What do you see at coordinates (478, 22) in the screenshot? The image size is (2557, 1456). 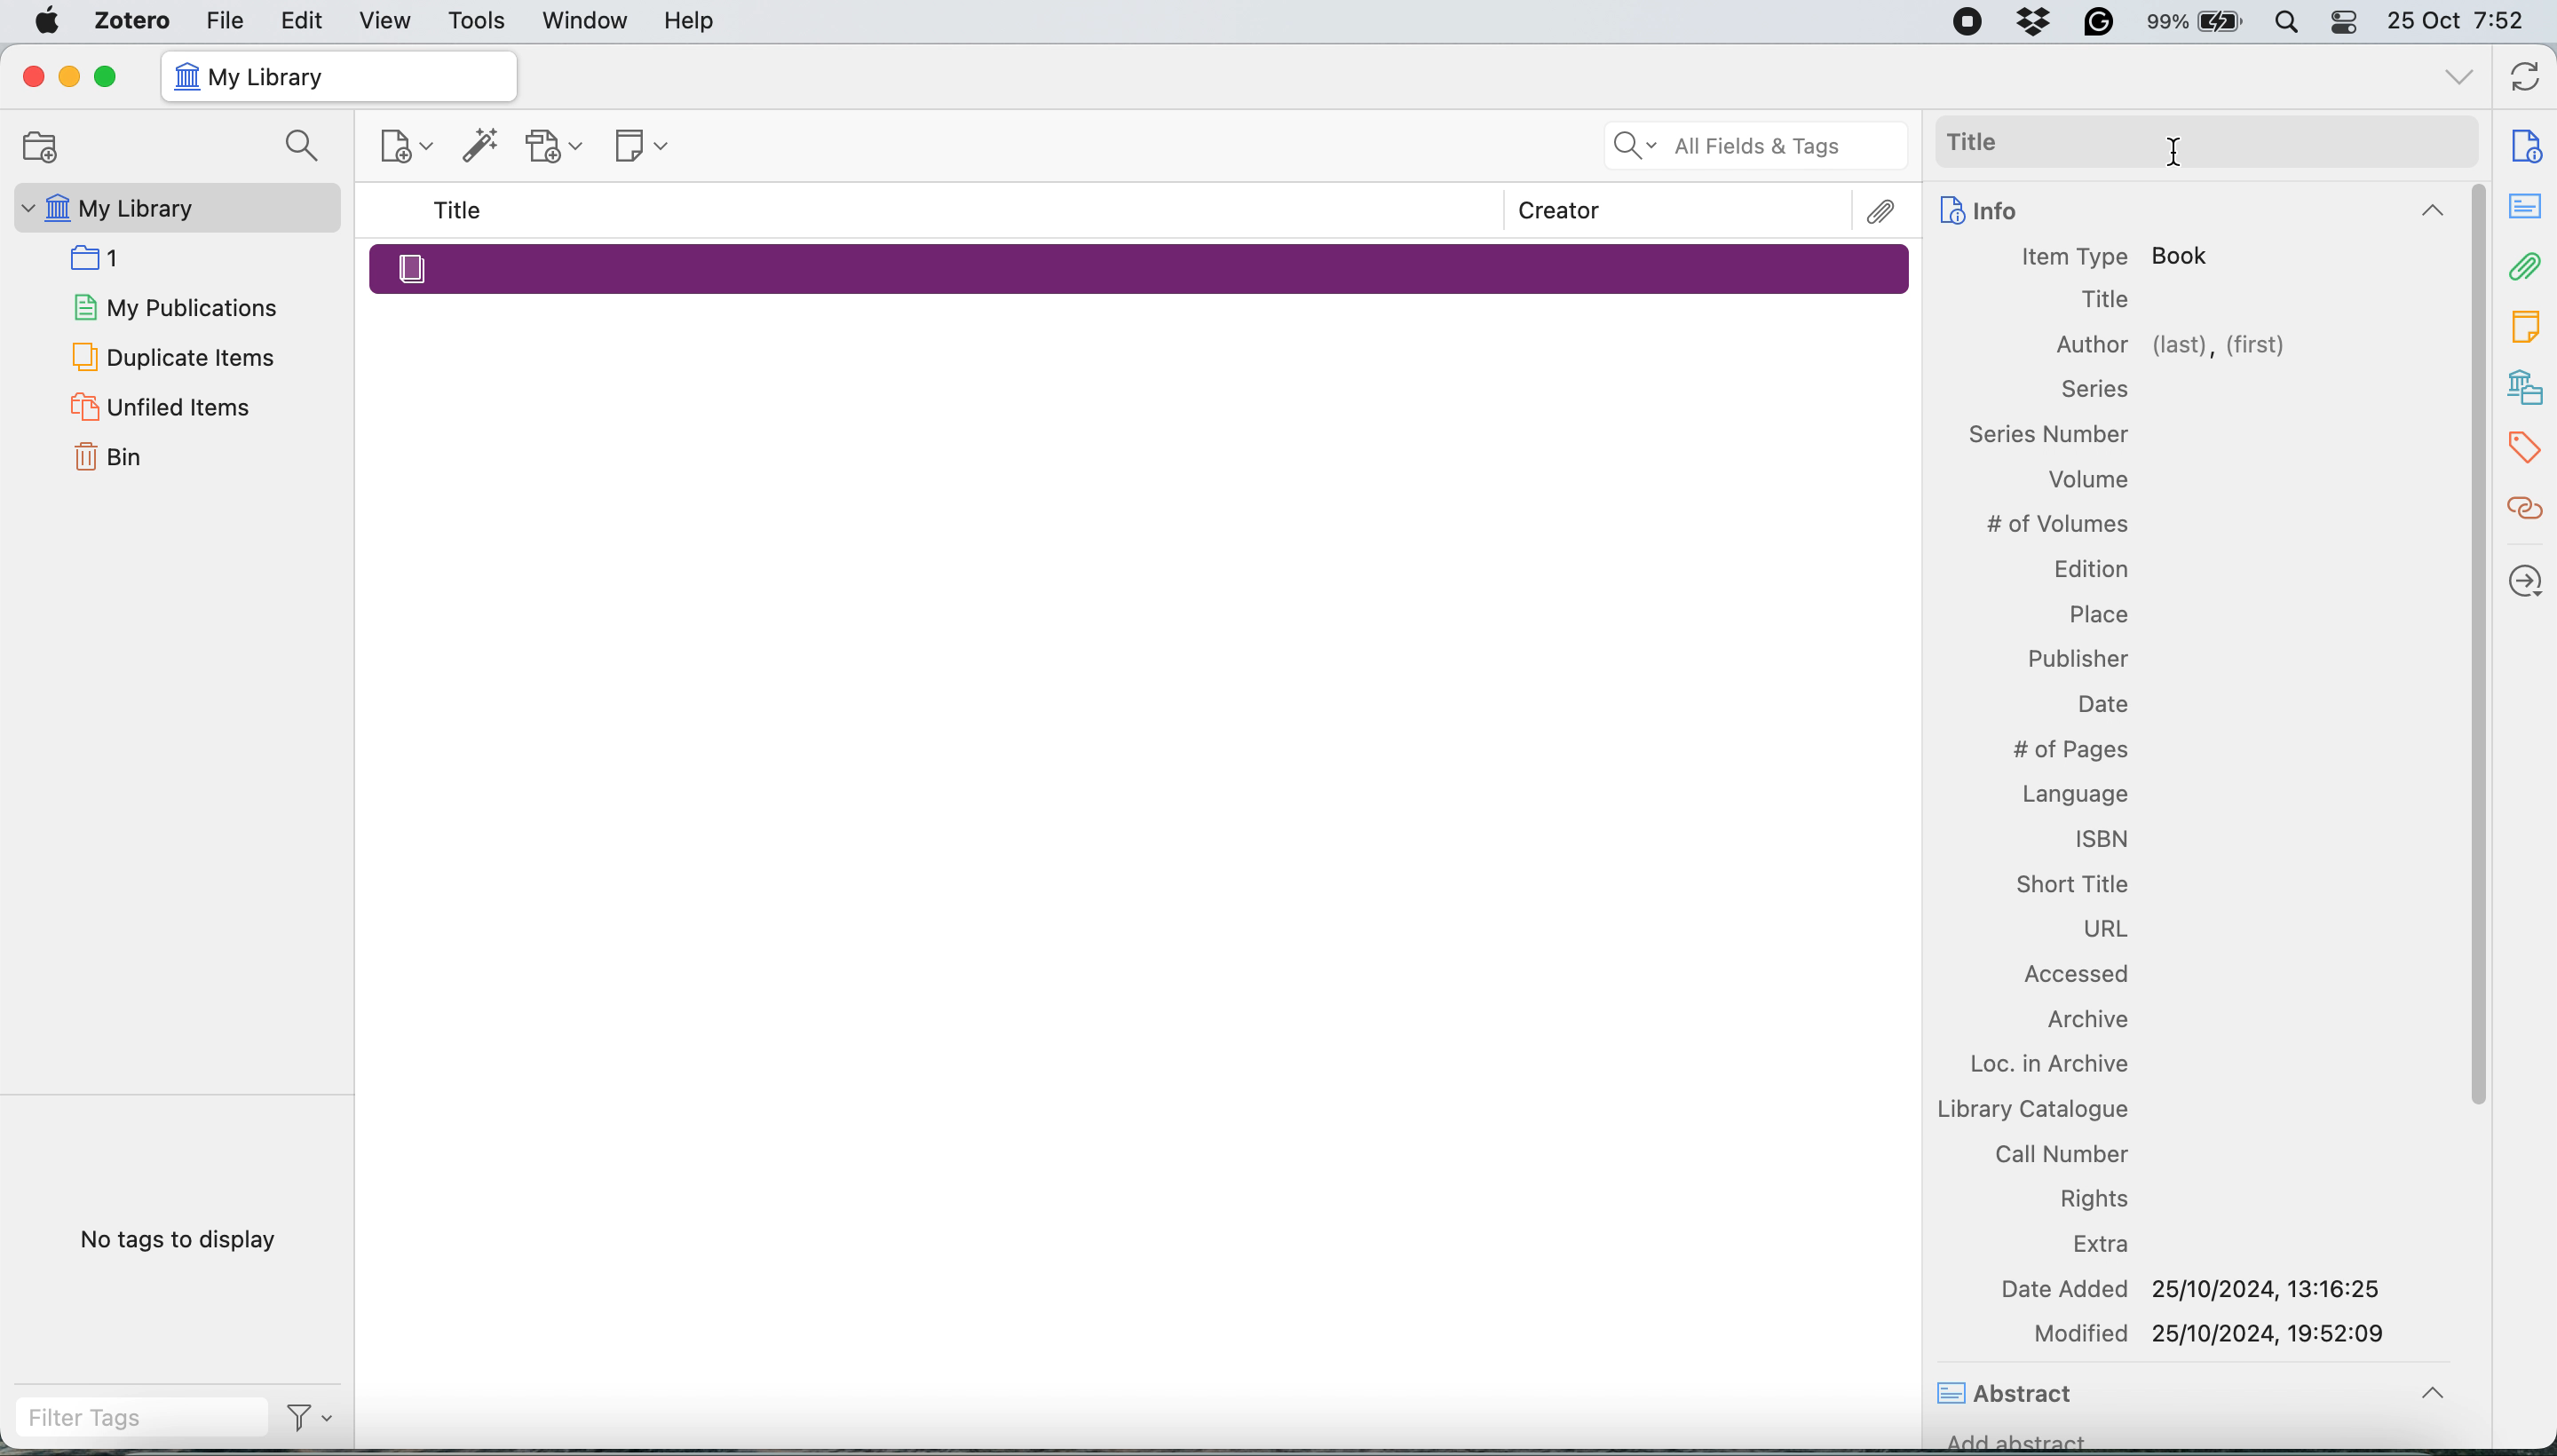 I see `Tools` at bounding box center [478, 22].